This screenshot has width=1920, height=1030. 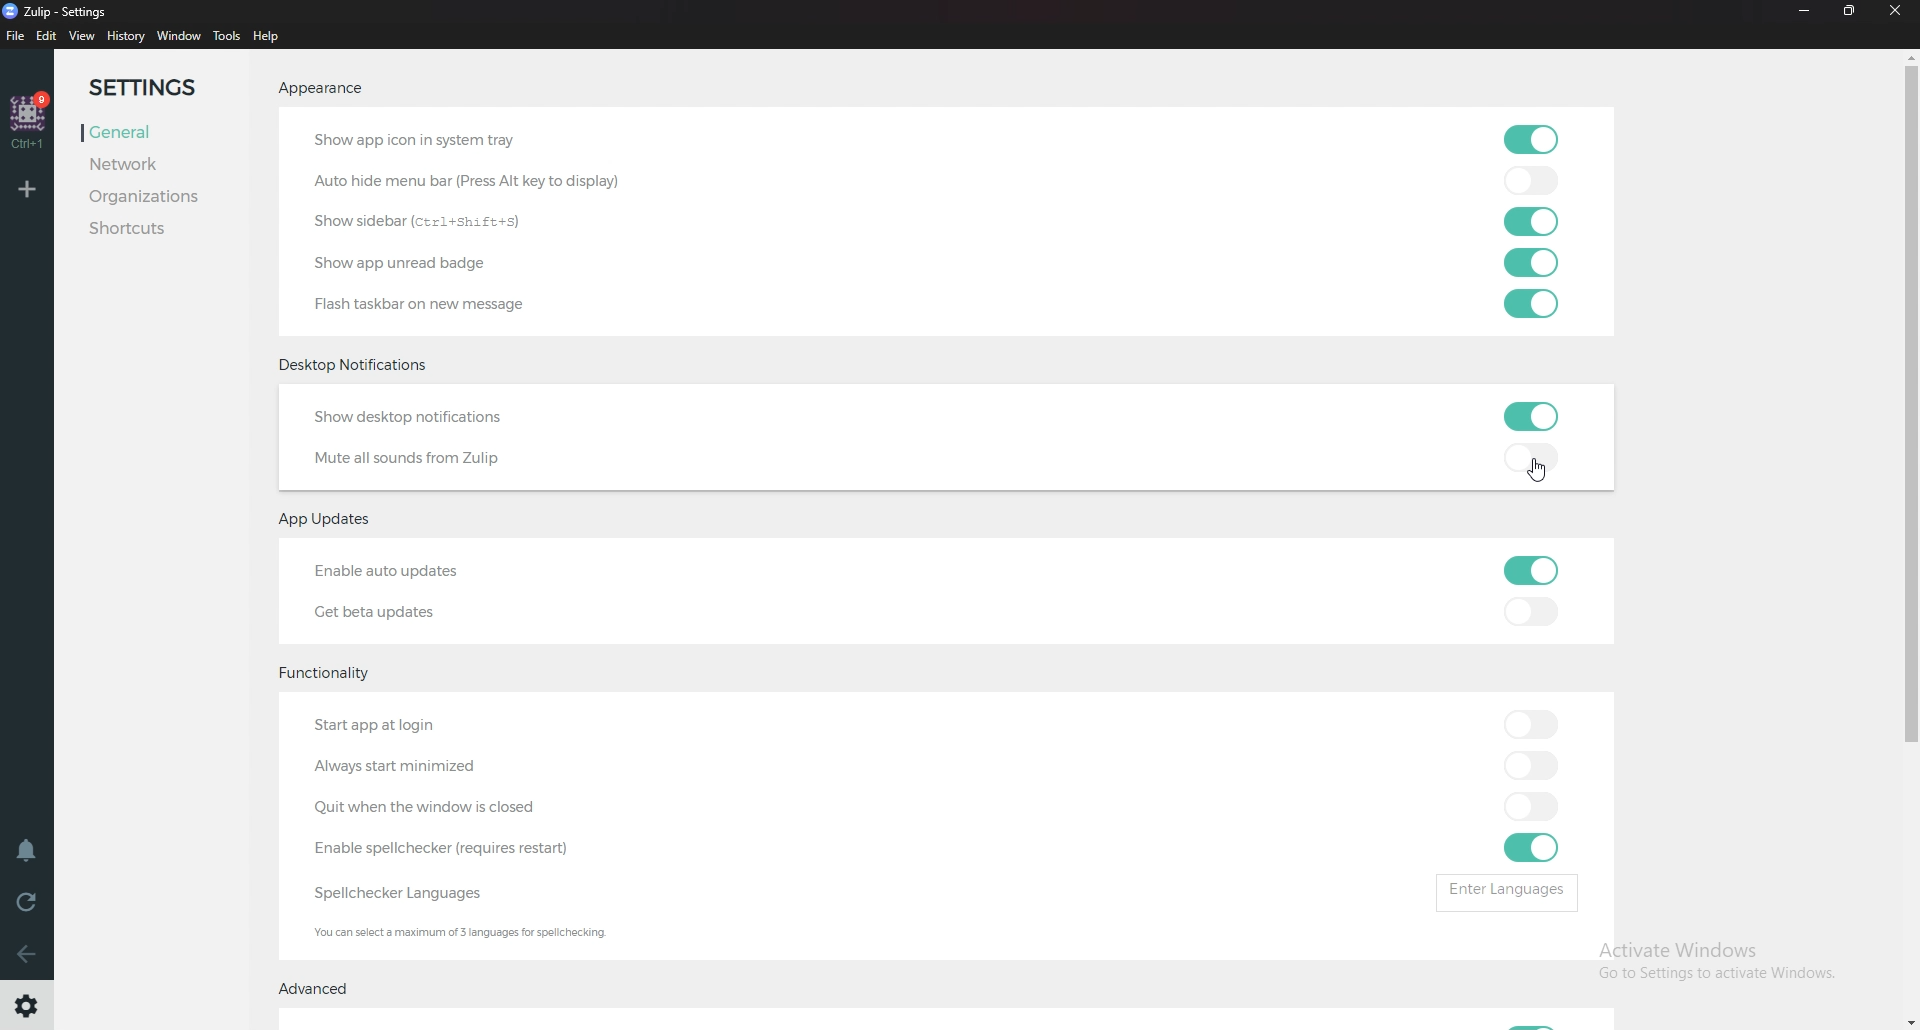 I want to click on toggle, so click(x=1532, y=765).